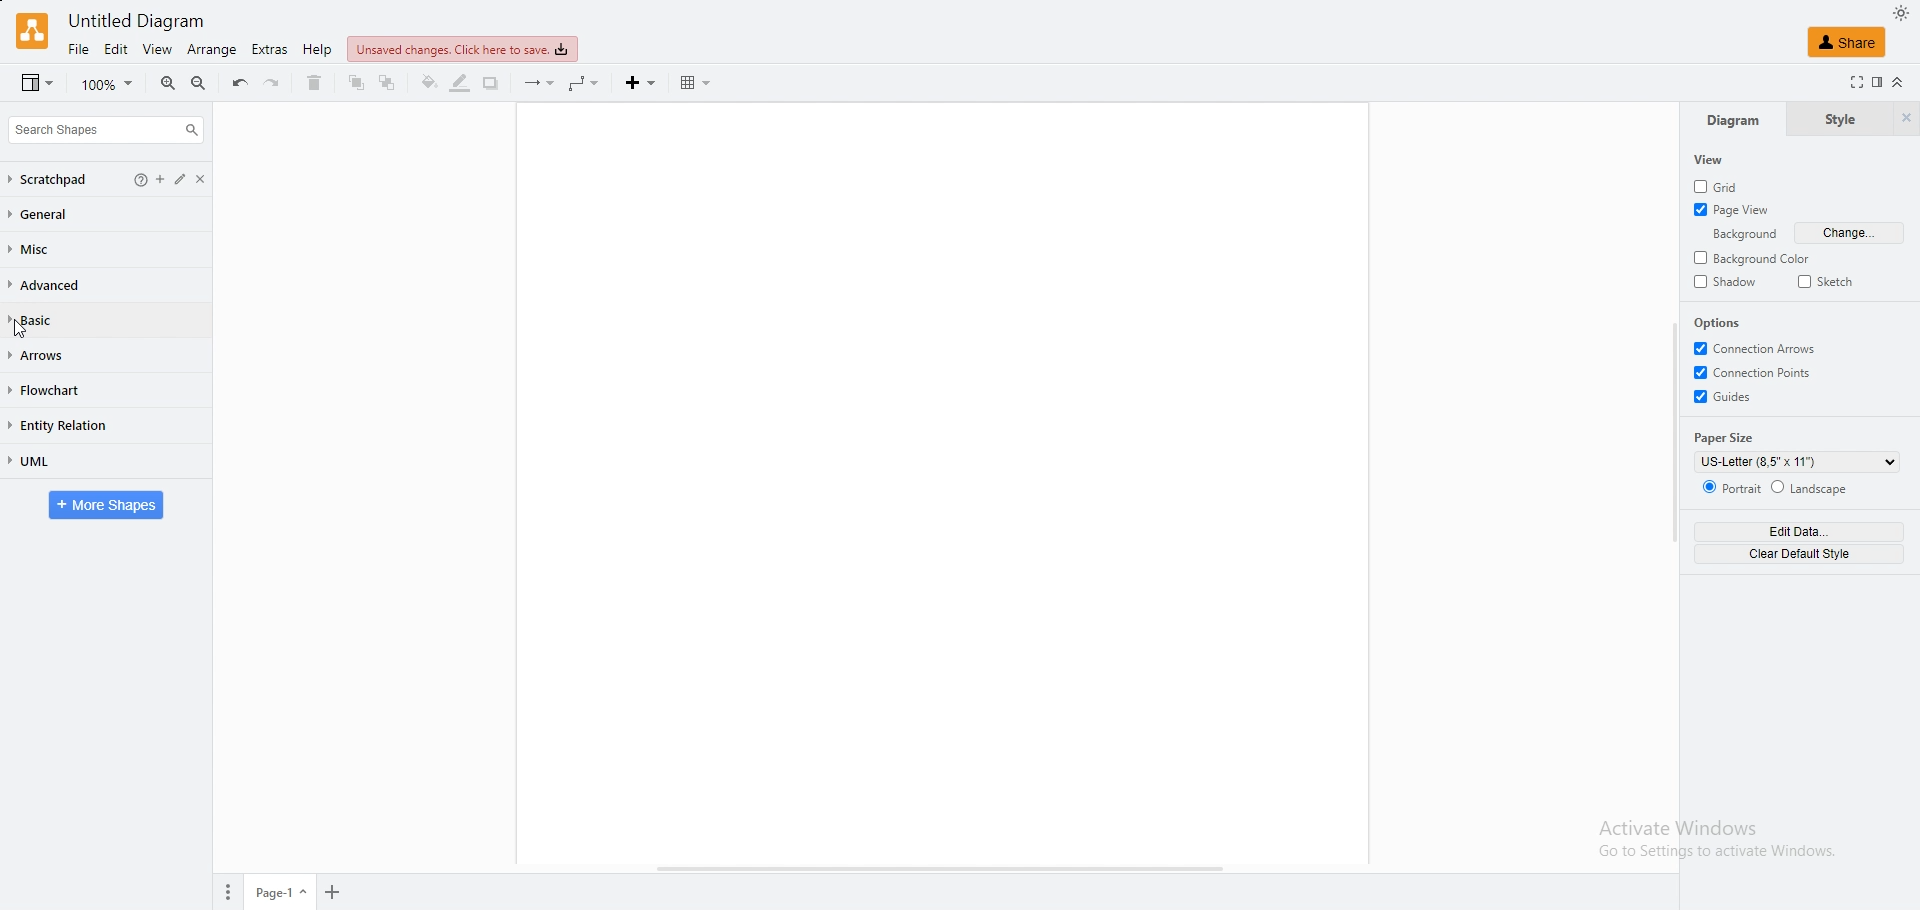 The height and width of the screenshot is (910, 1920). I want to click on to front, so click(358, 83).